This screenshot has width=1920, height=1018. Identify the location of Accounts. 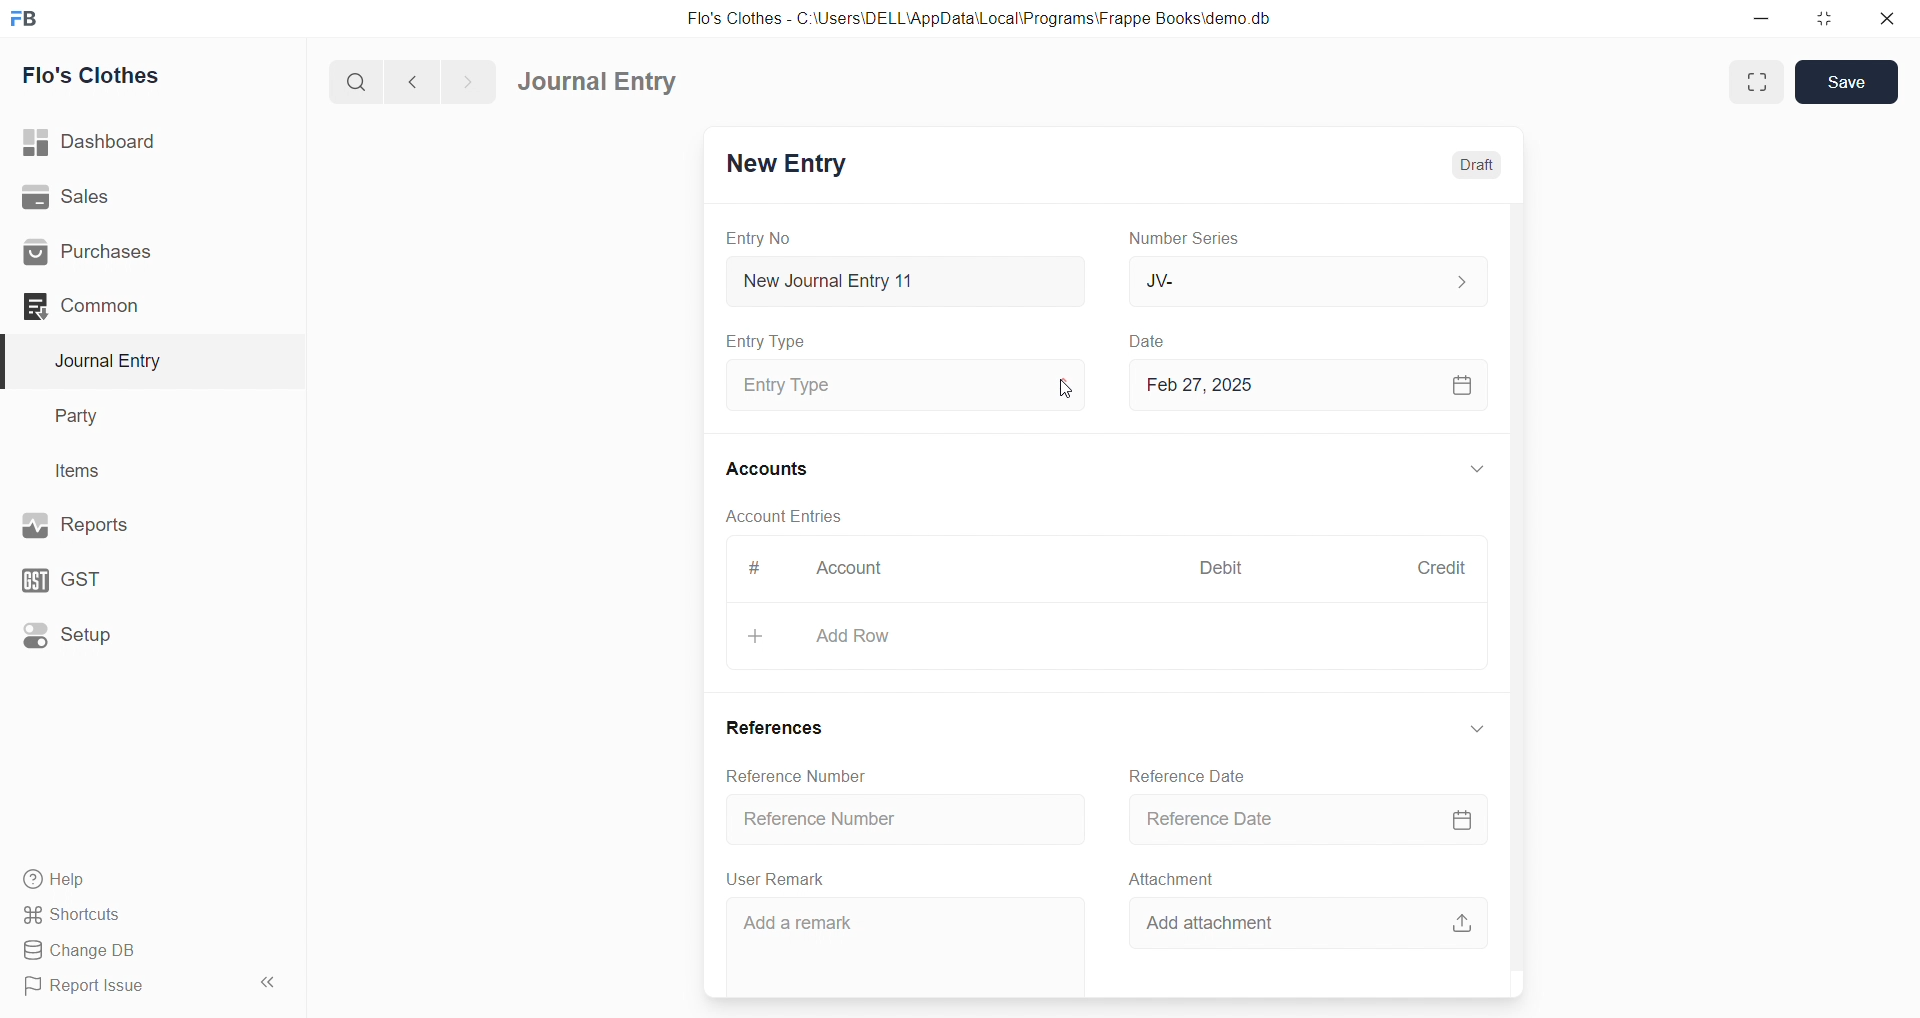
(768, 470).